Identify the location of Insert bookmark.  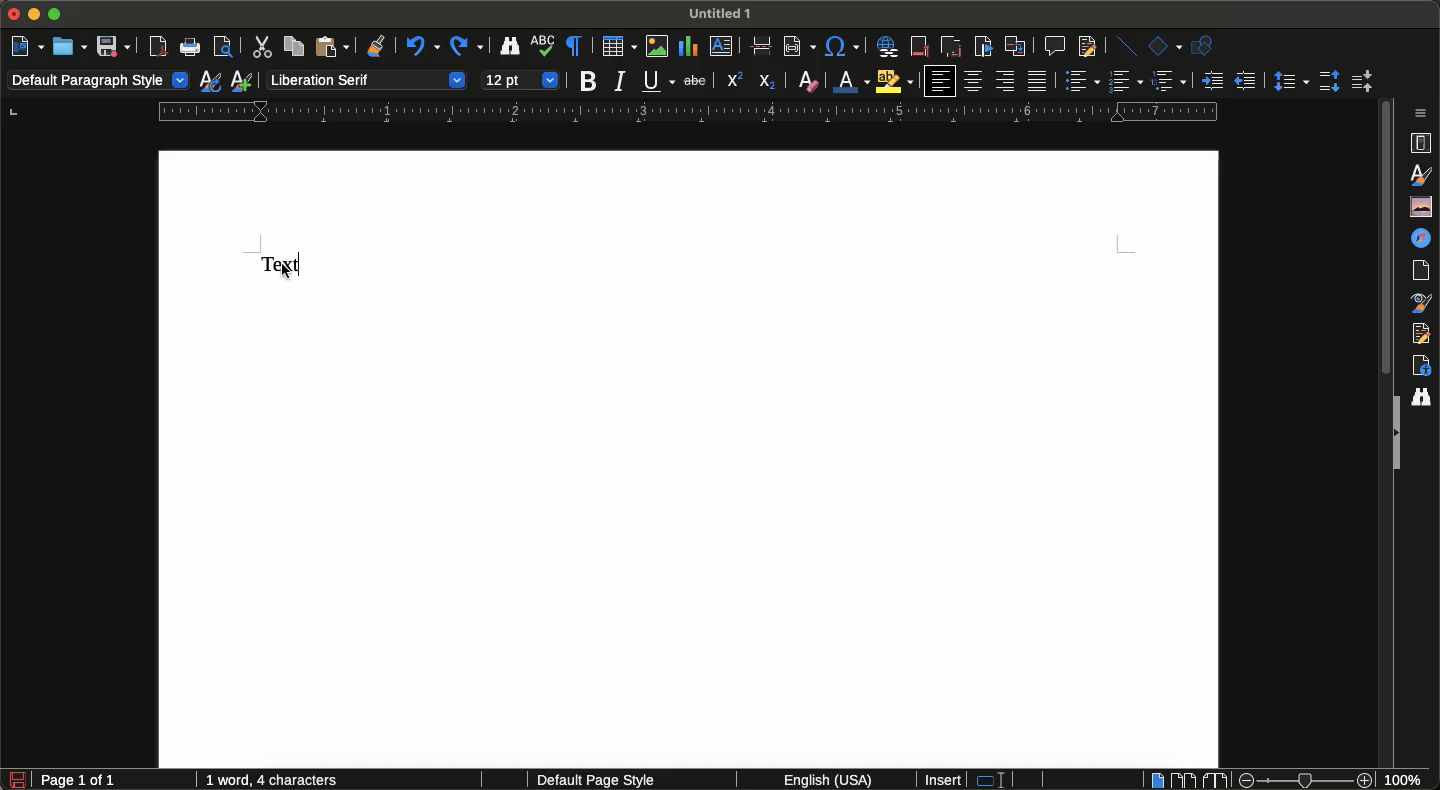
(983, 47).